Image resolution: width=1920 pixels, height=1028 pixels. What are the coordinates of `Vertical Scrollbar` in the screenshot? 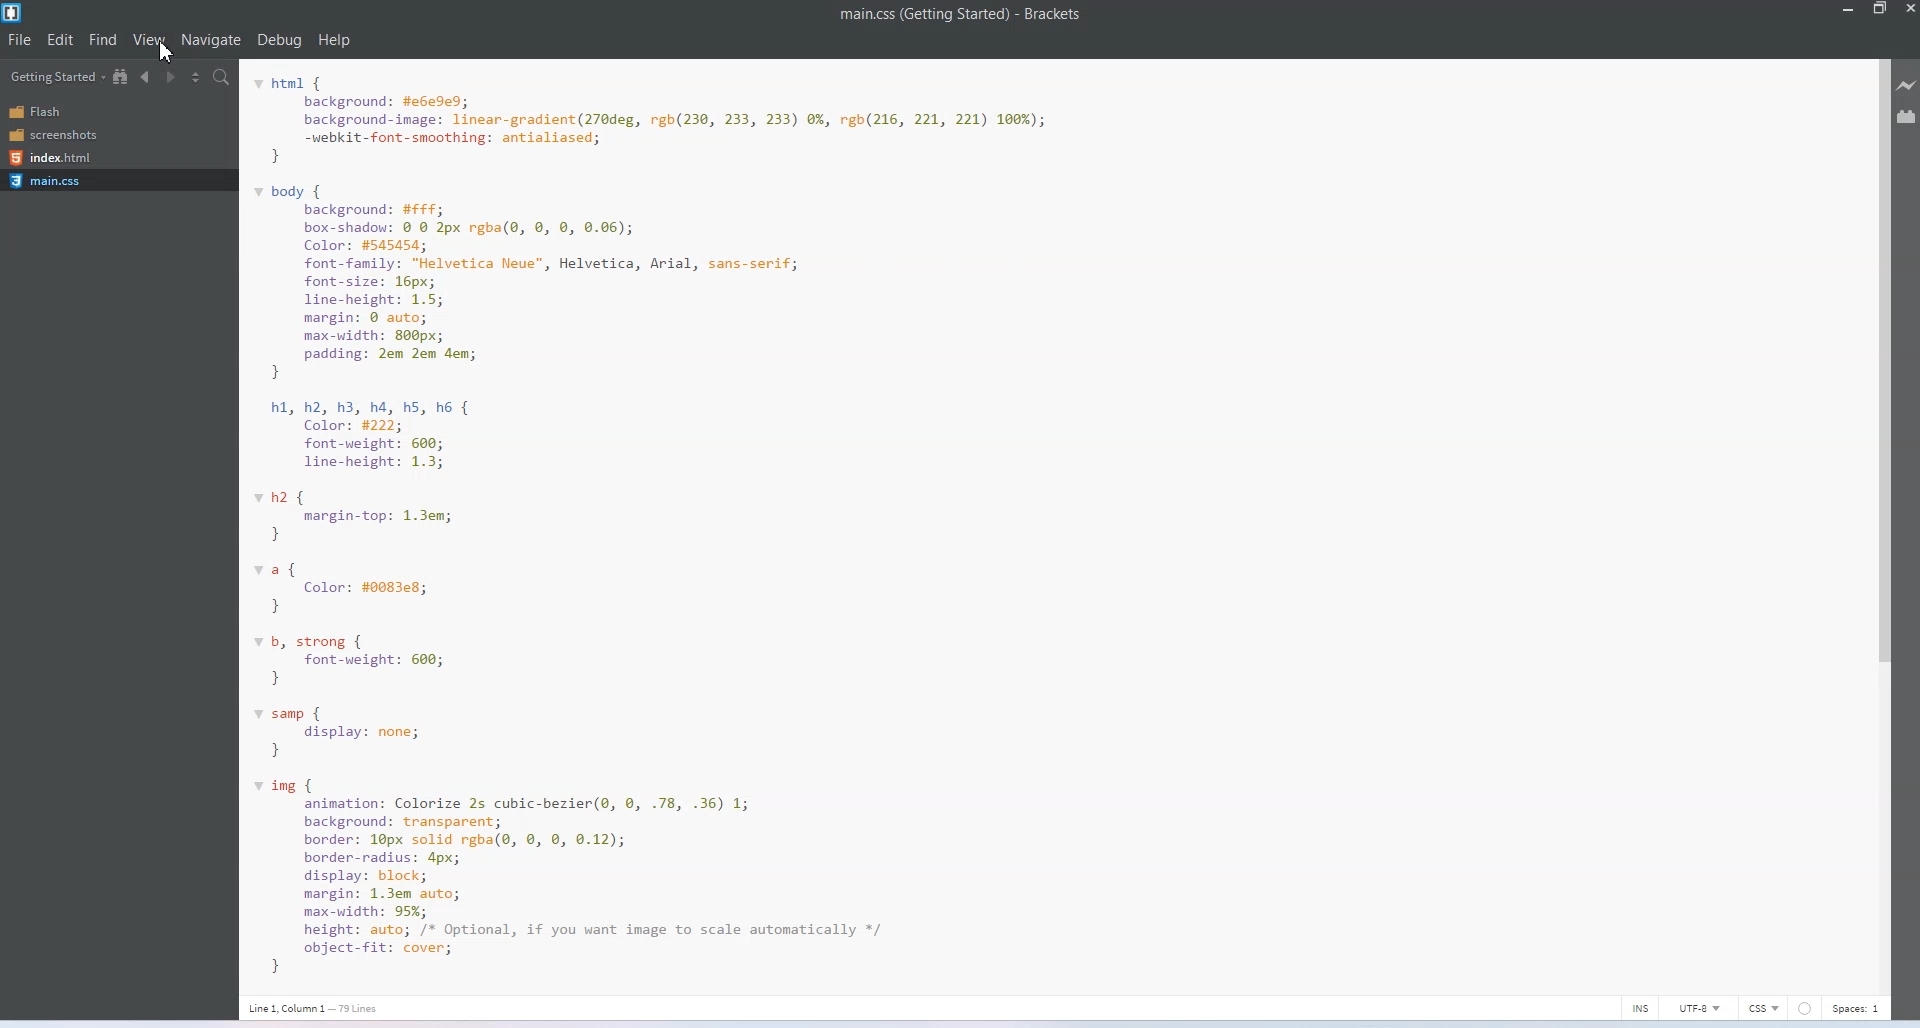 It's located at (1880, 525).